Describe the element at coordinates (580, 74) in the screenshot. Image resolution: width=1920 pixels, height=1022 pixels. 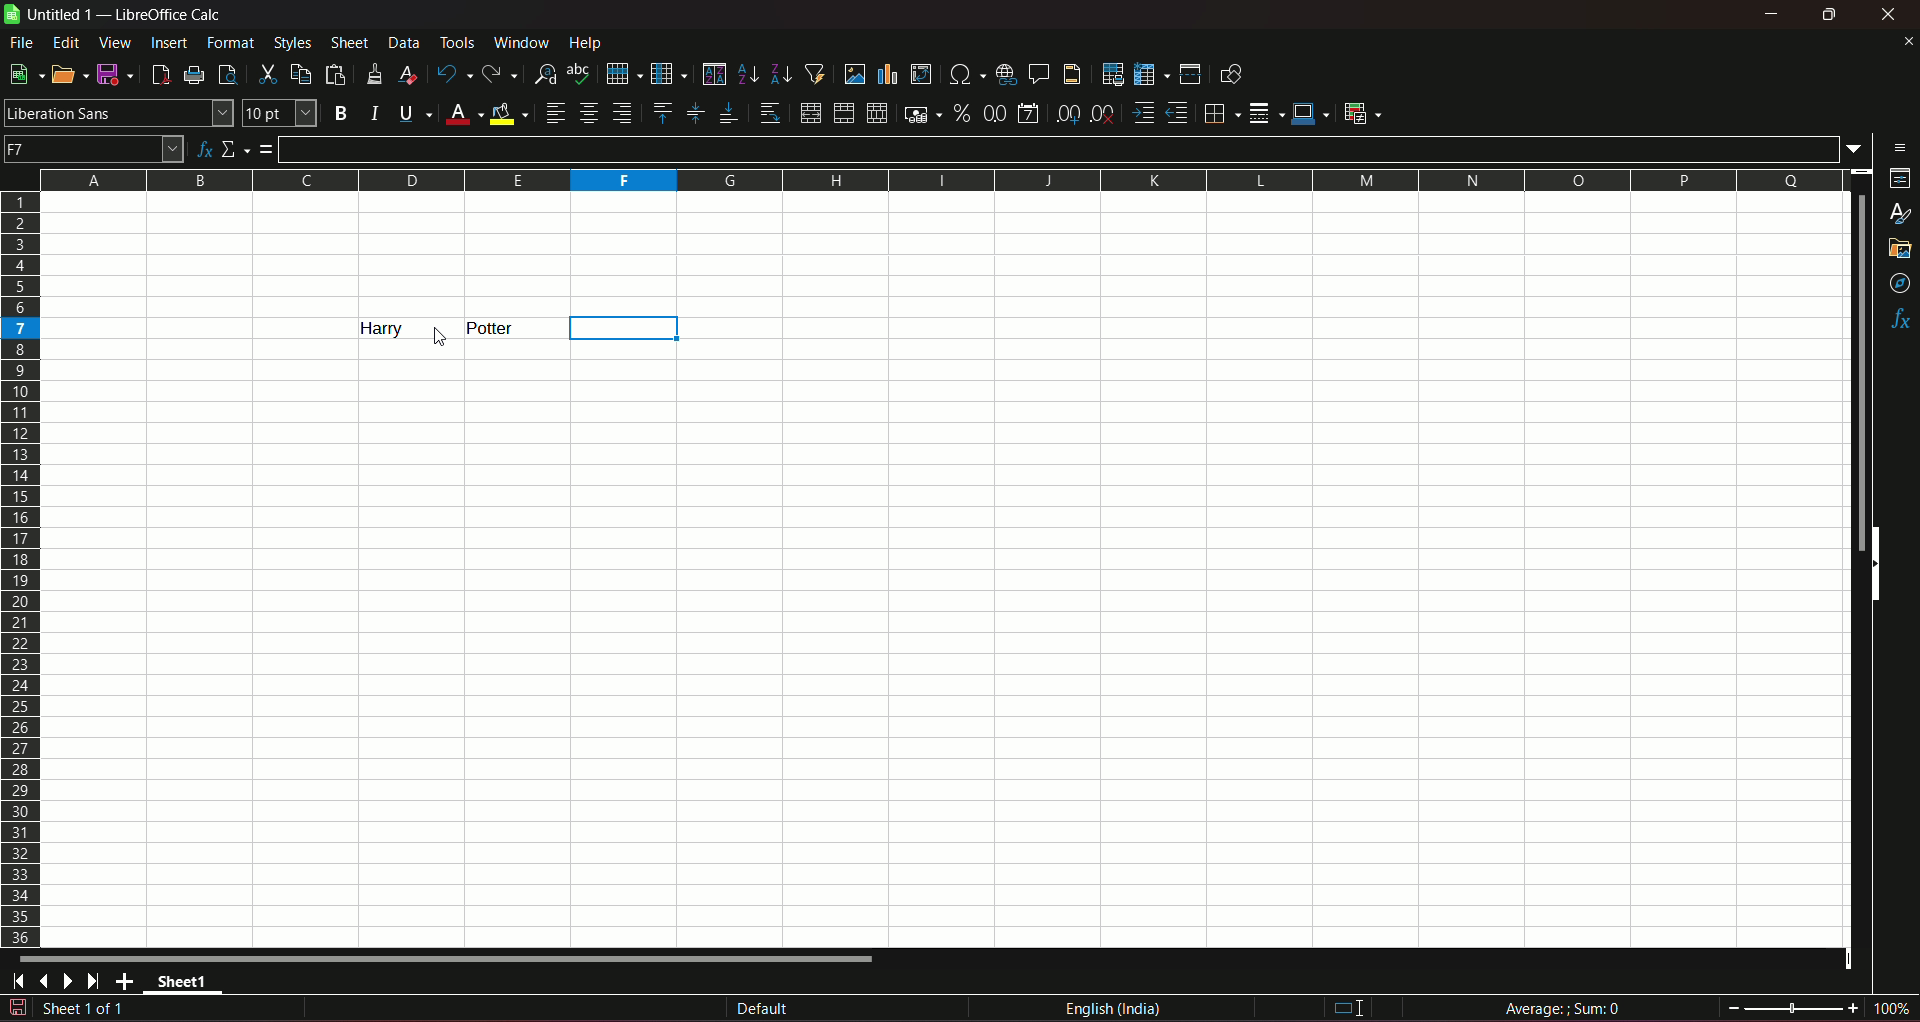
I see `spelling` at that location.